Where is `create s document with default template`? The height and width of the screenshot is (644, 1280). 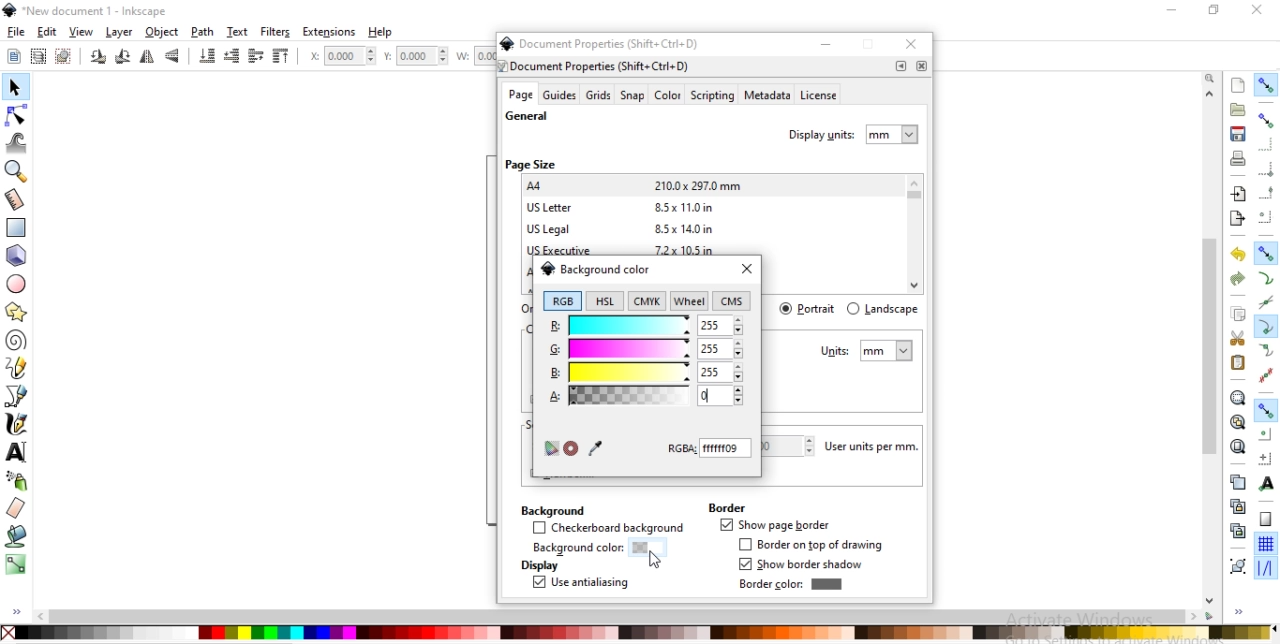
create s document with default template is located at coordinates (1239, 84).